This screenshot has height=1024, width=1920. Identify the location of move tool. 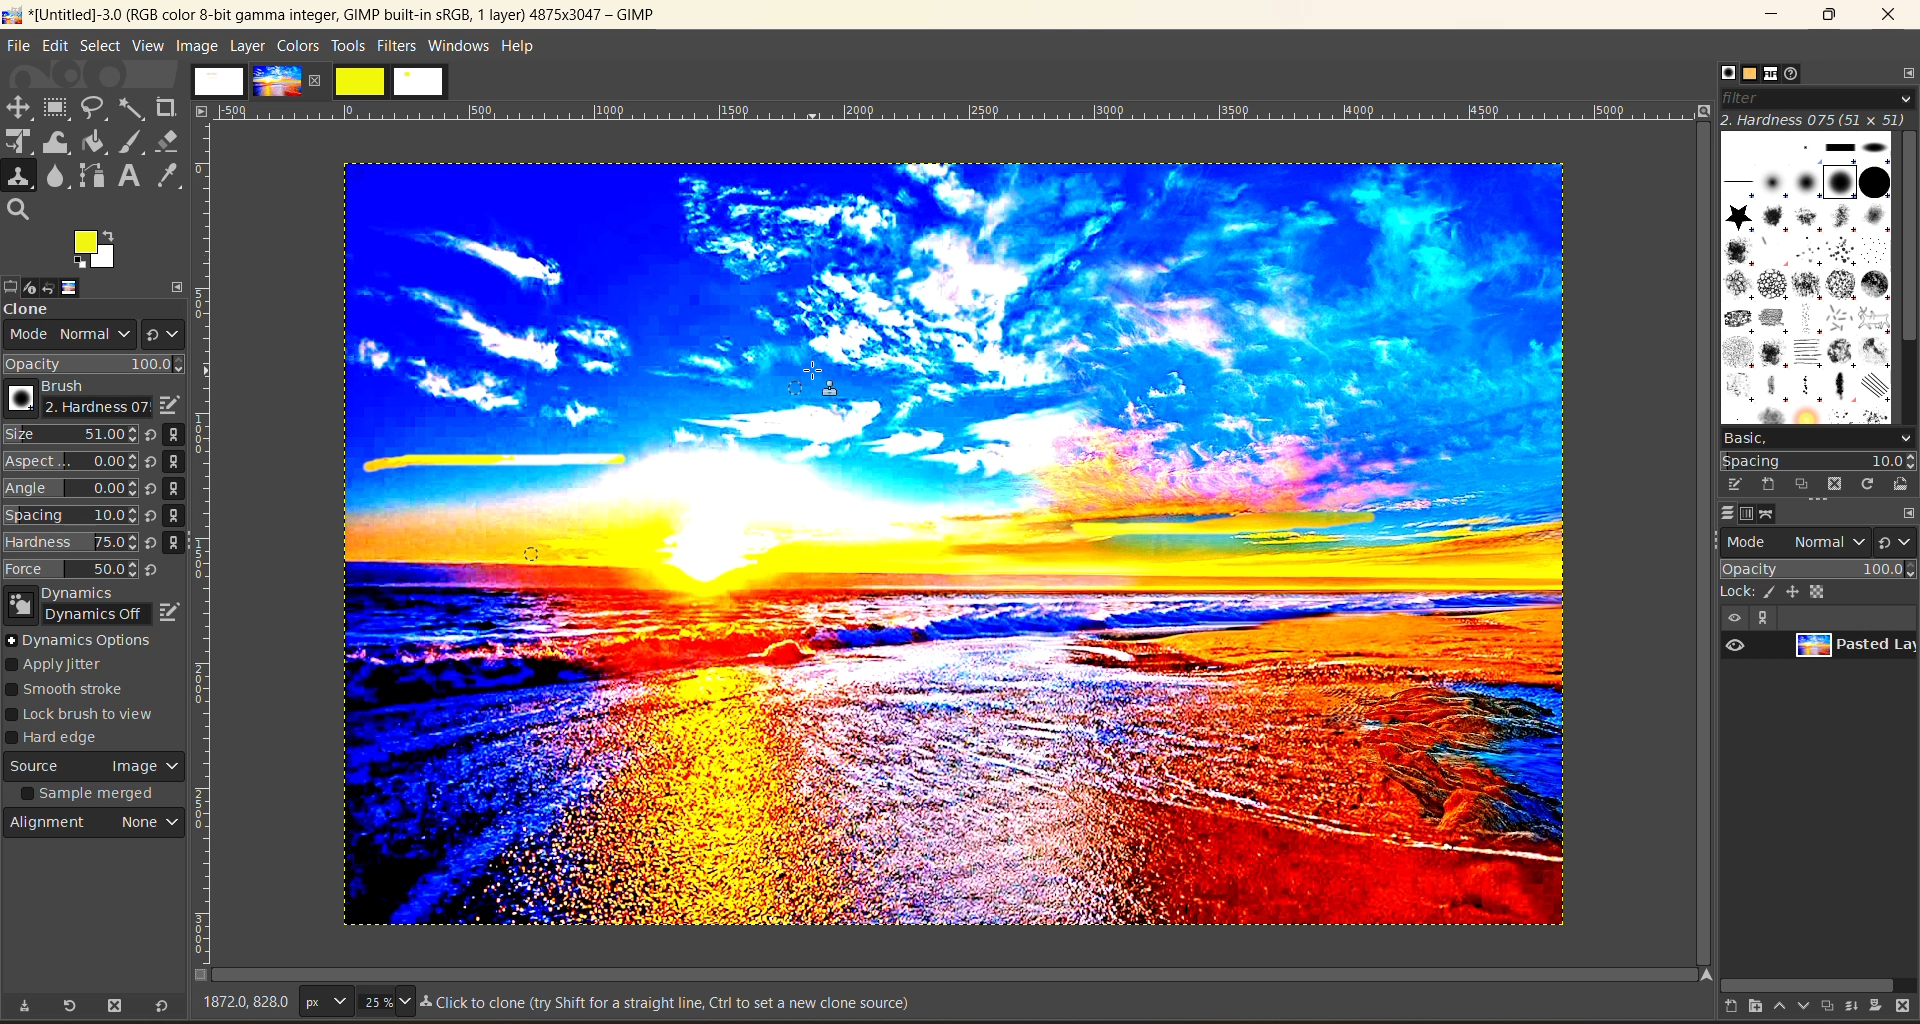
(19, 107).